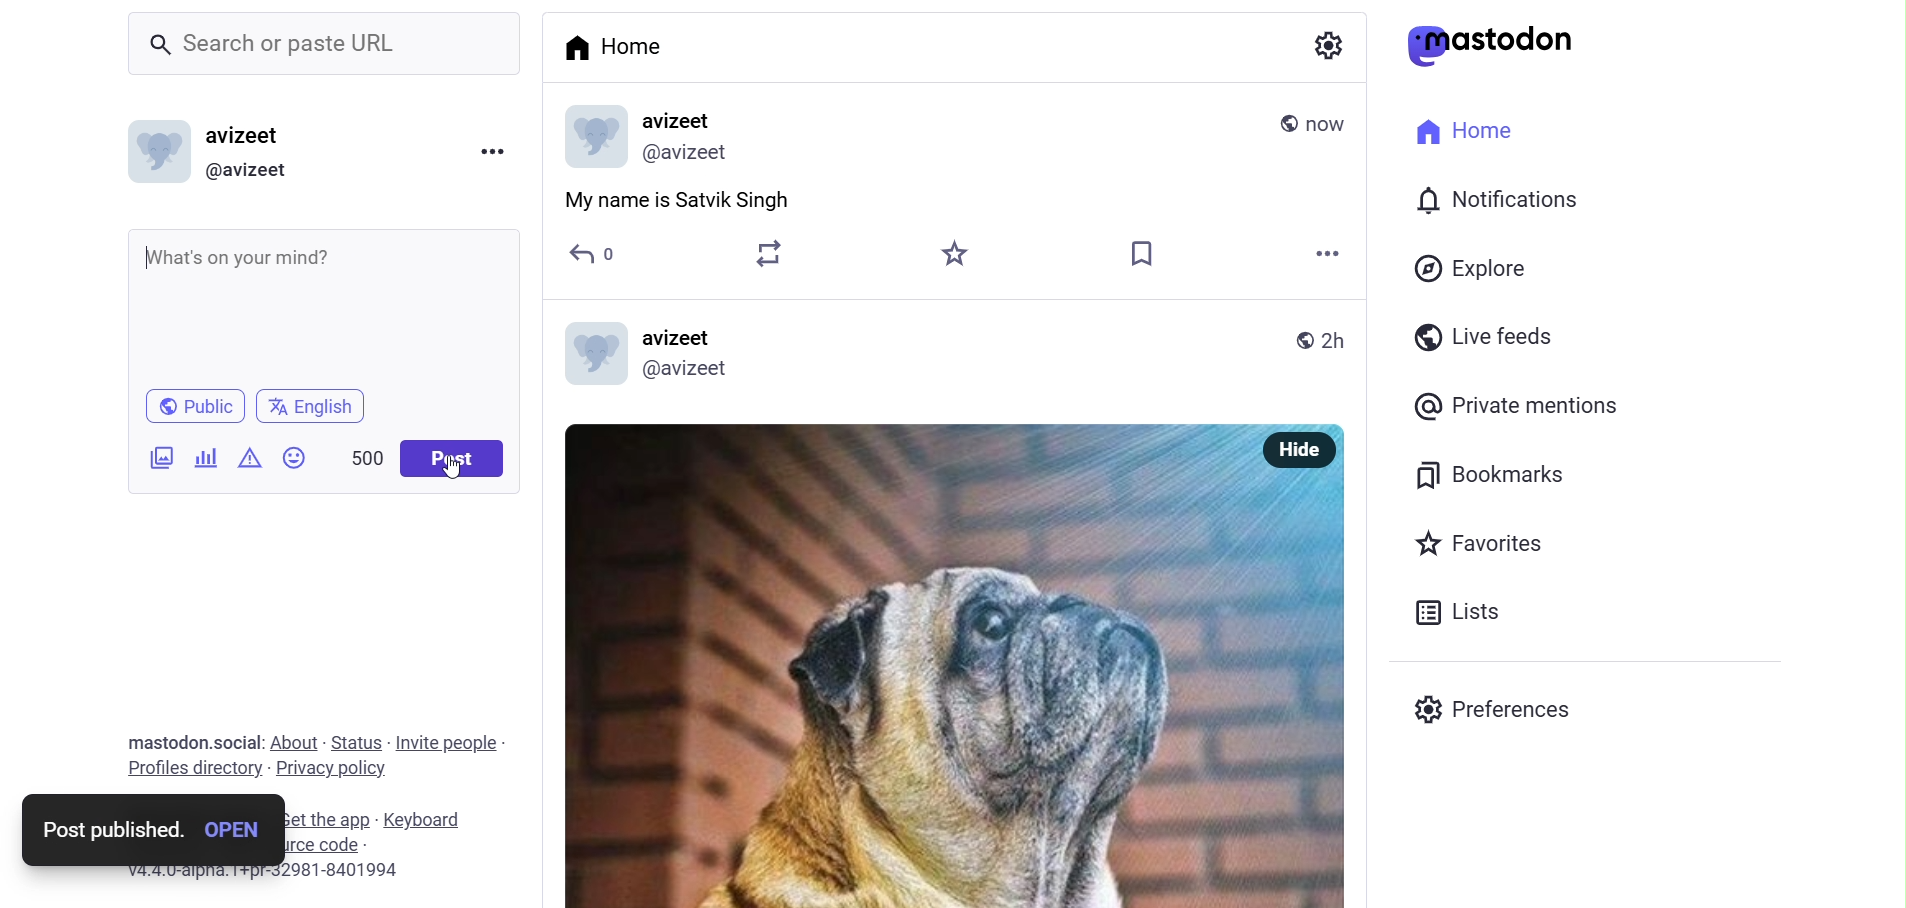 This screenshot has height=908, width=1906. I want to click on more options, so click(495, 152).